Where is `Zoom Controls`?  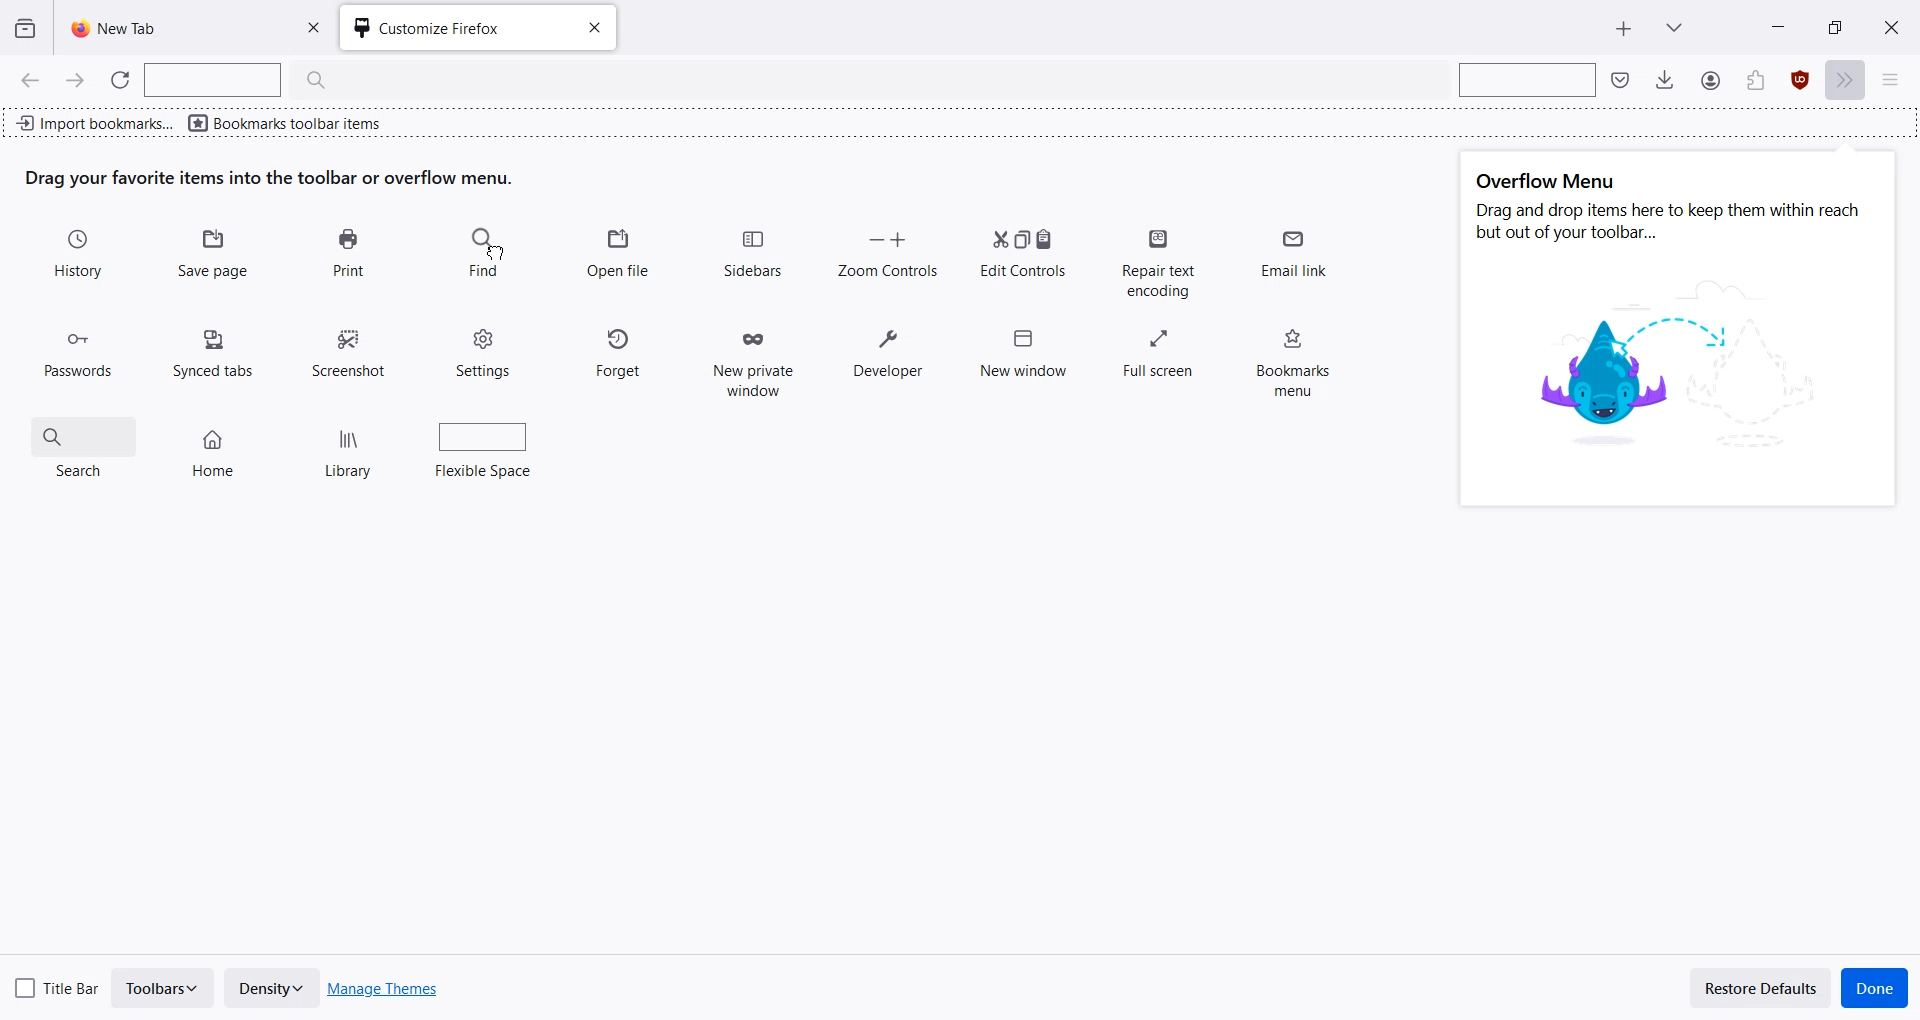 Zoom Controls is located at coordinates (888, 251).